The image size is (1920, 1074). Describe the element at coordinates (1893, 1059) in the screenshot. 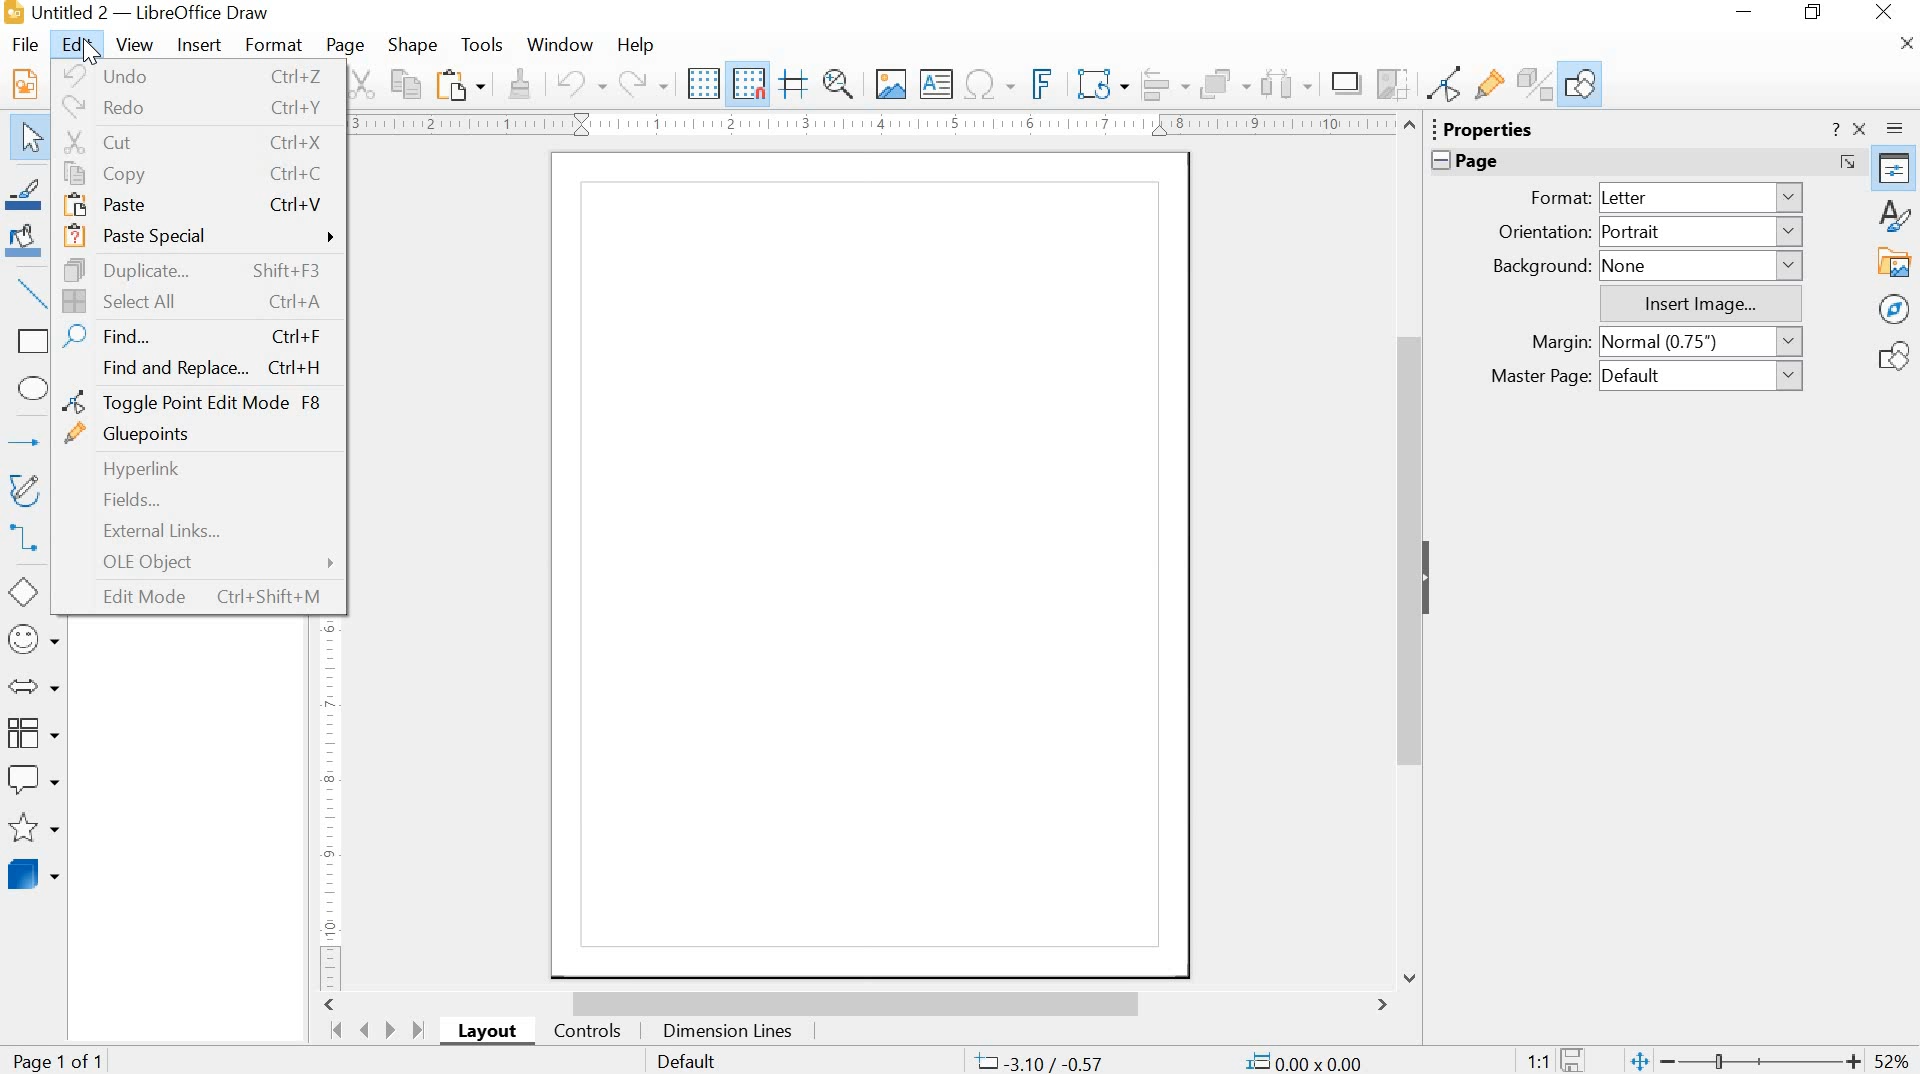

I see `zoom factor` at that location.